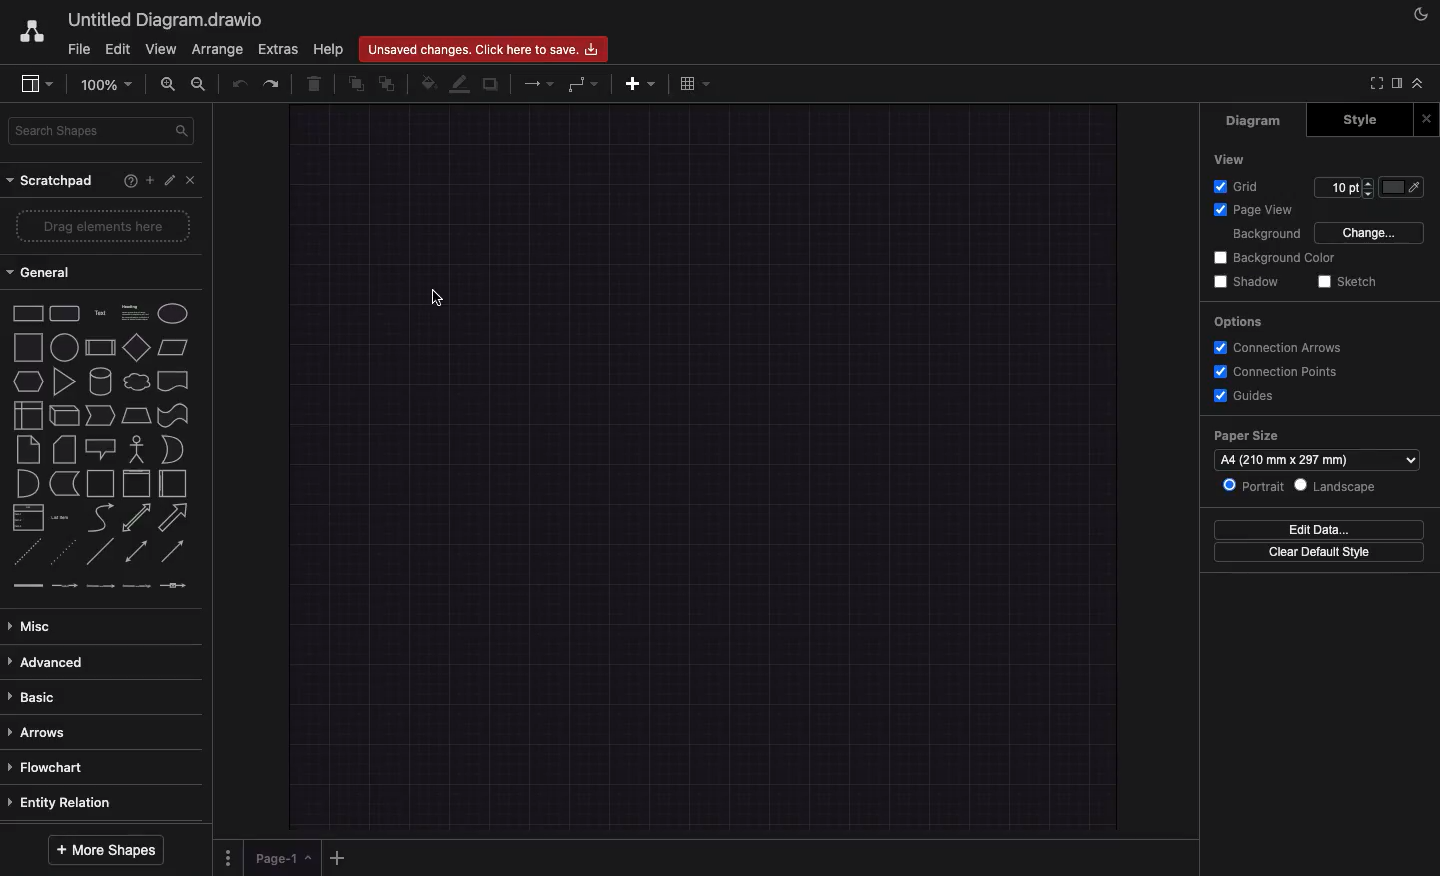  I want to click on cylinder, so click(102, 382).